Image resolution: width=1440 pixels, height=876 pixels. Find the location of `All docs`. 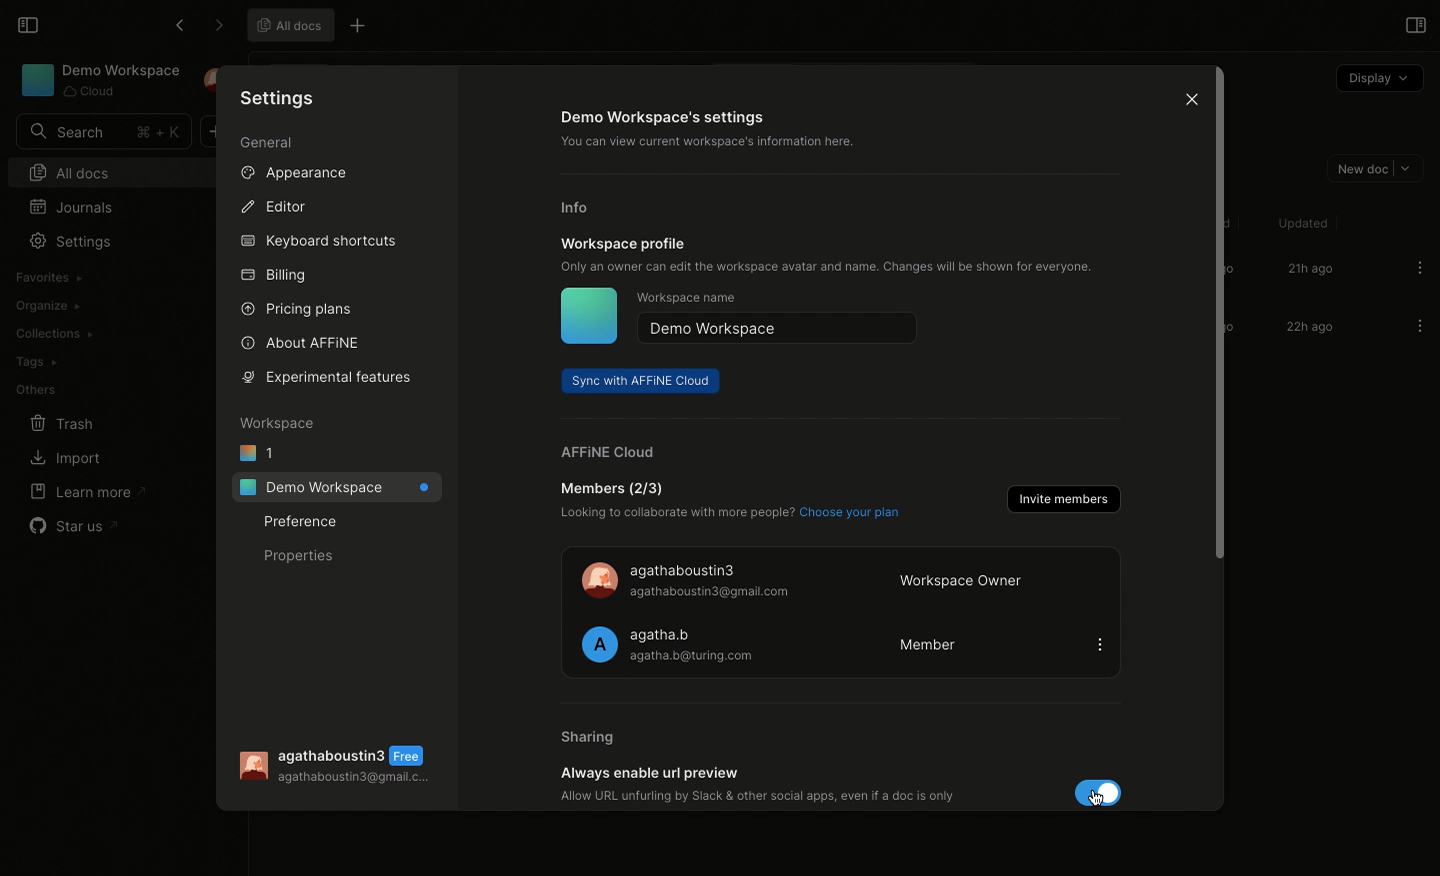

All docs is located at coordinates (97, 172).